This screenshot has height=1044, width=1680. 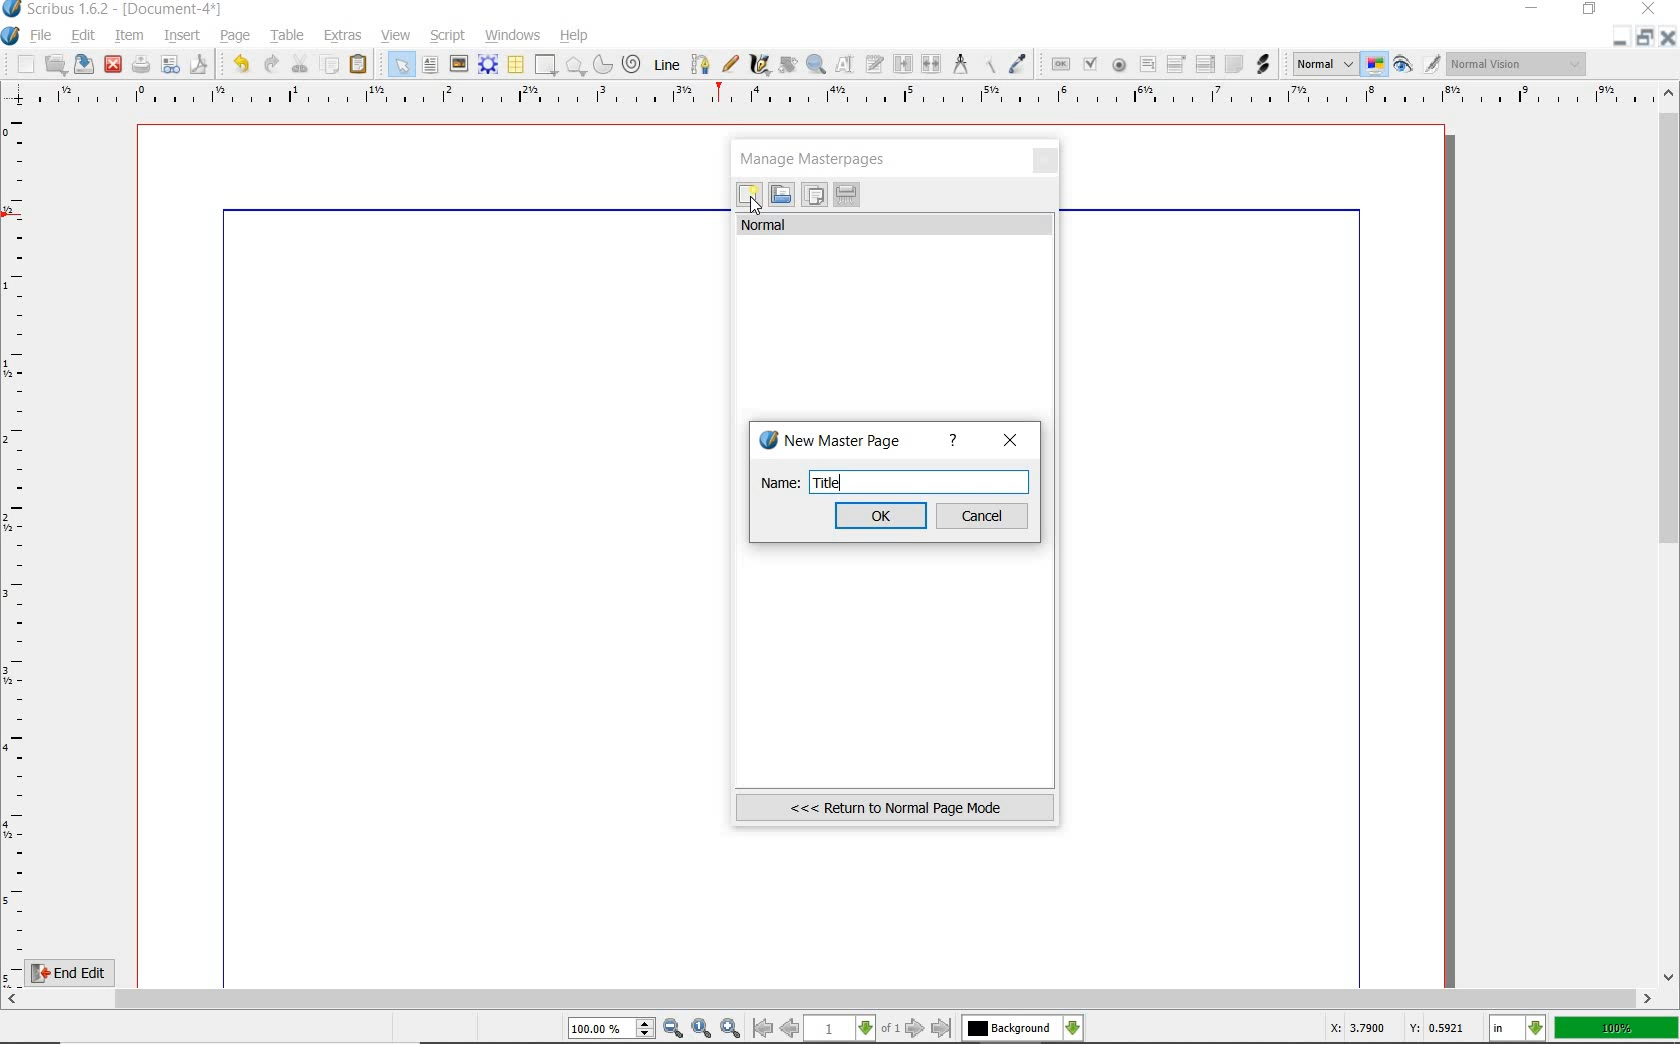 What do you see at coordinates (1118, 65) in the screenshot?
I see `pdf radio button` at bounding box center [1118, 65].